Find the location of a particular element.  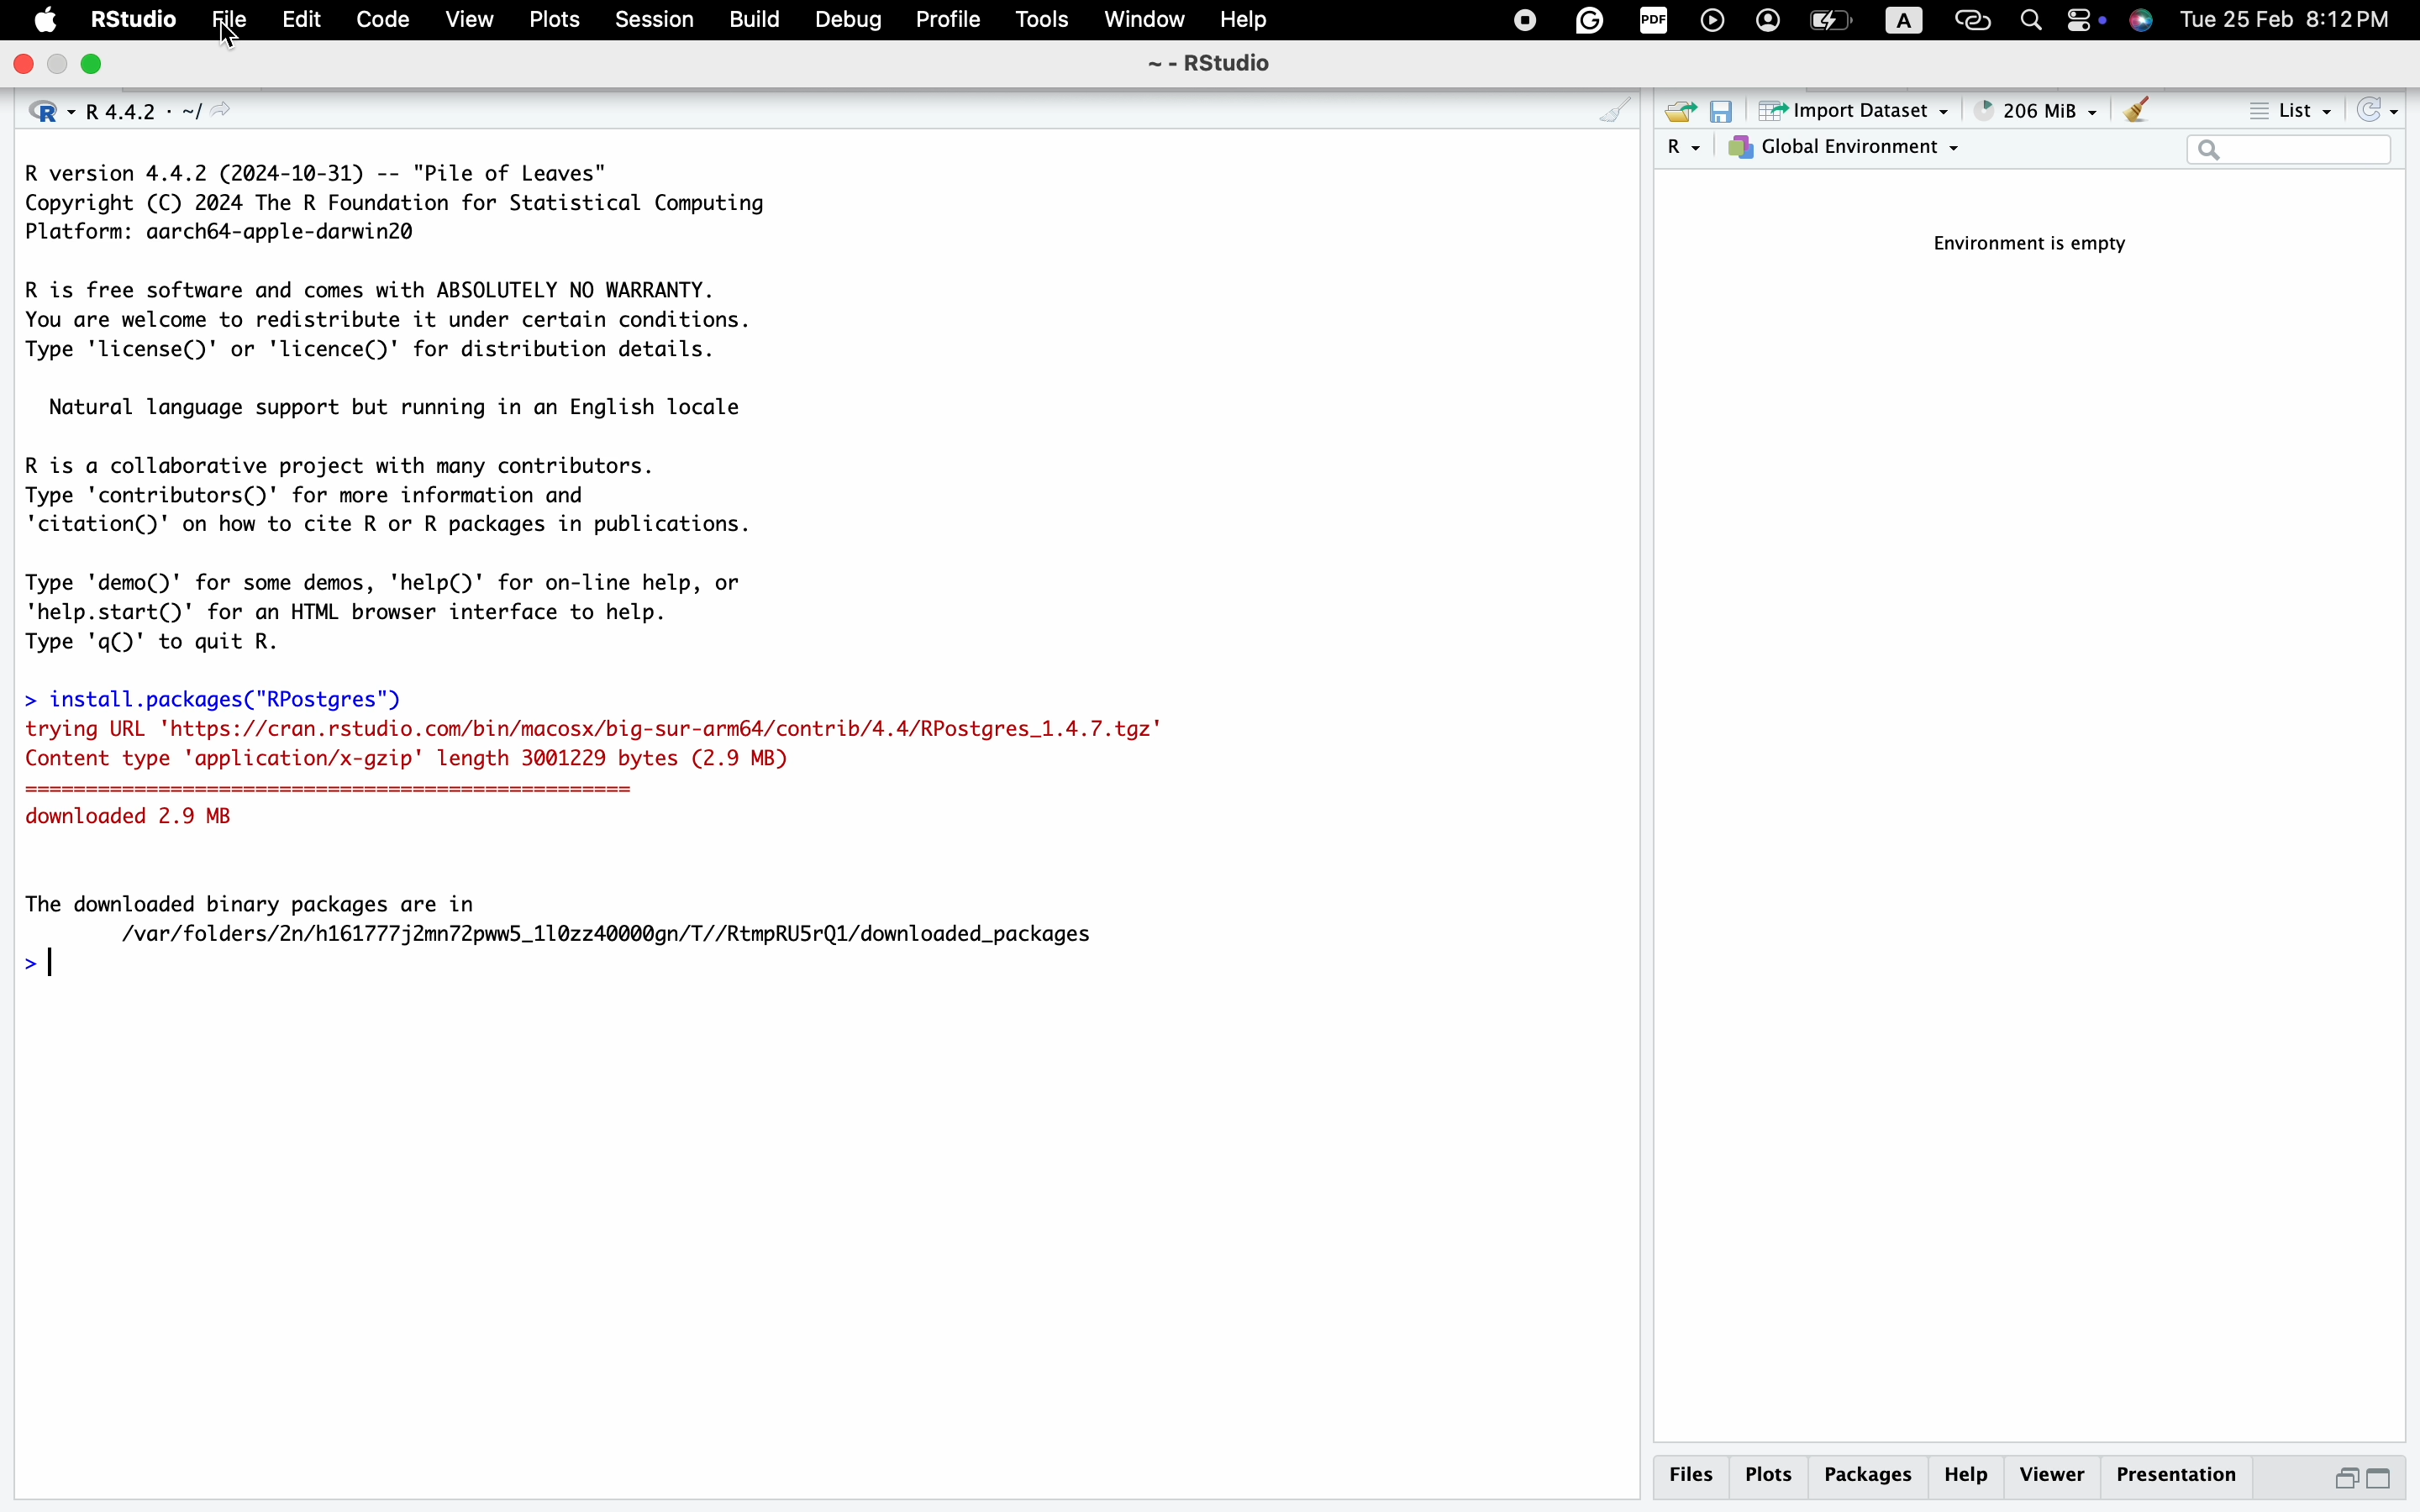

account is located at coordinates (1767, 22).